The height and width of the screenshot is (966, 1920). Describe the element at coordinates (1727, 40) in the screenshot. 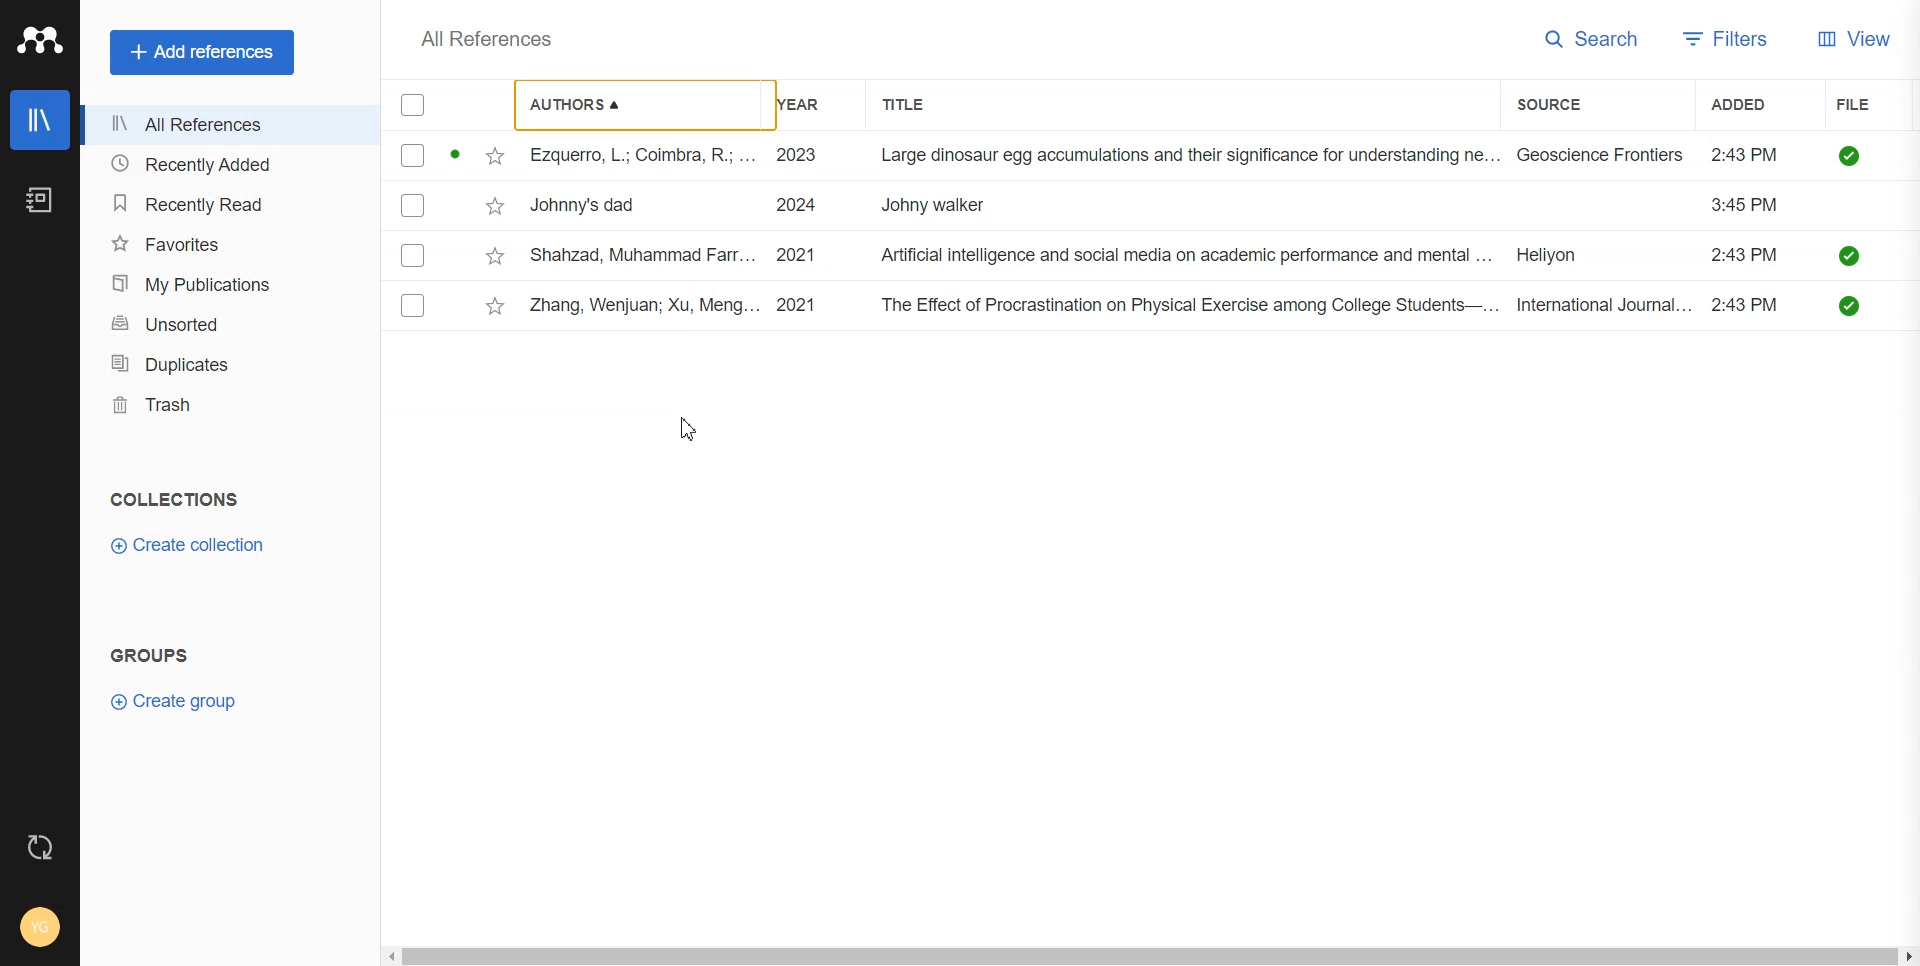

I see `Filters` at that location.